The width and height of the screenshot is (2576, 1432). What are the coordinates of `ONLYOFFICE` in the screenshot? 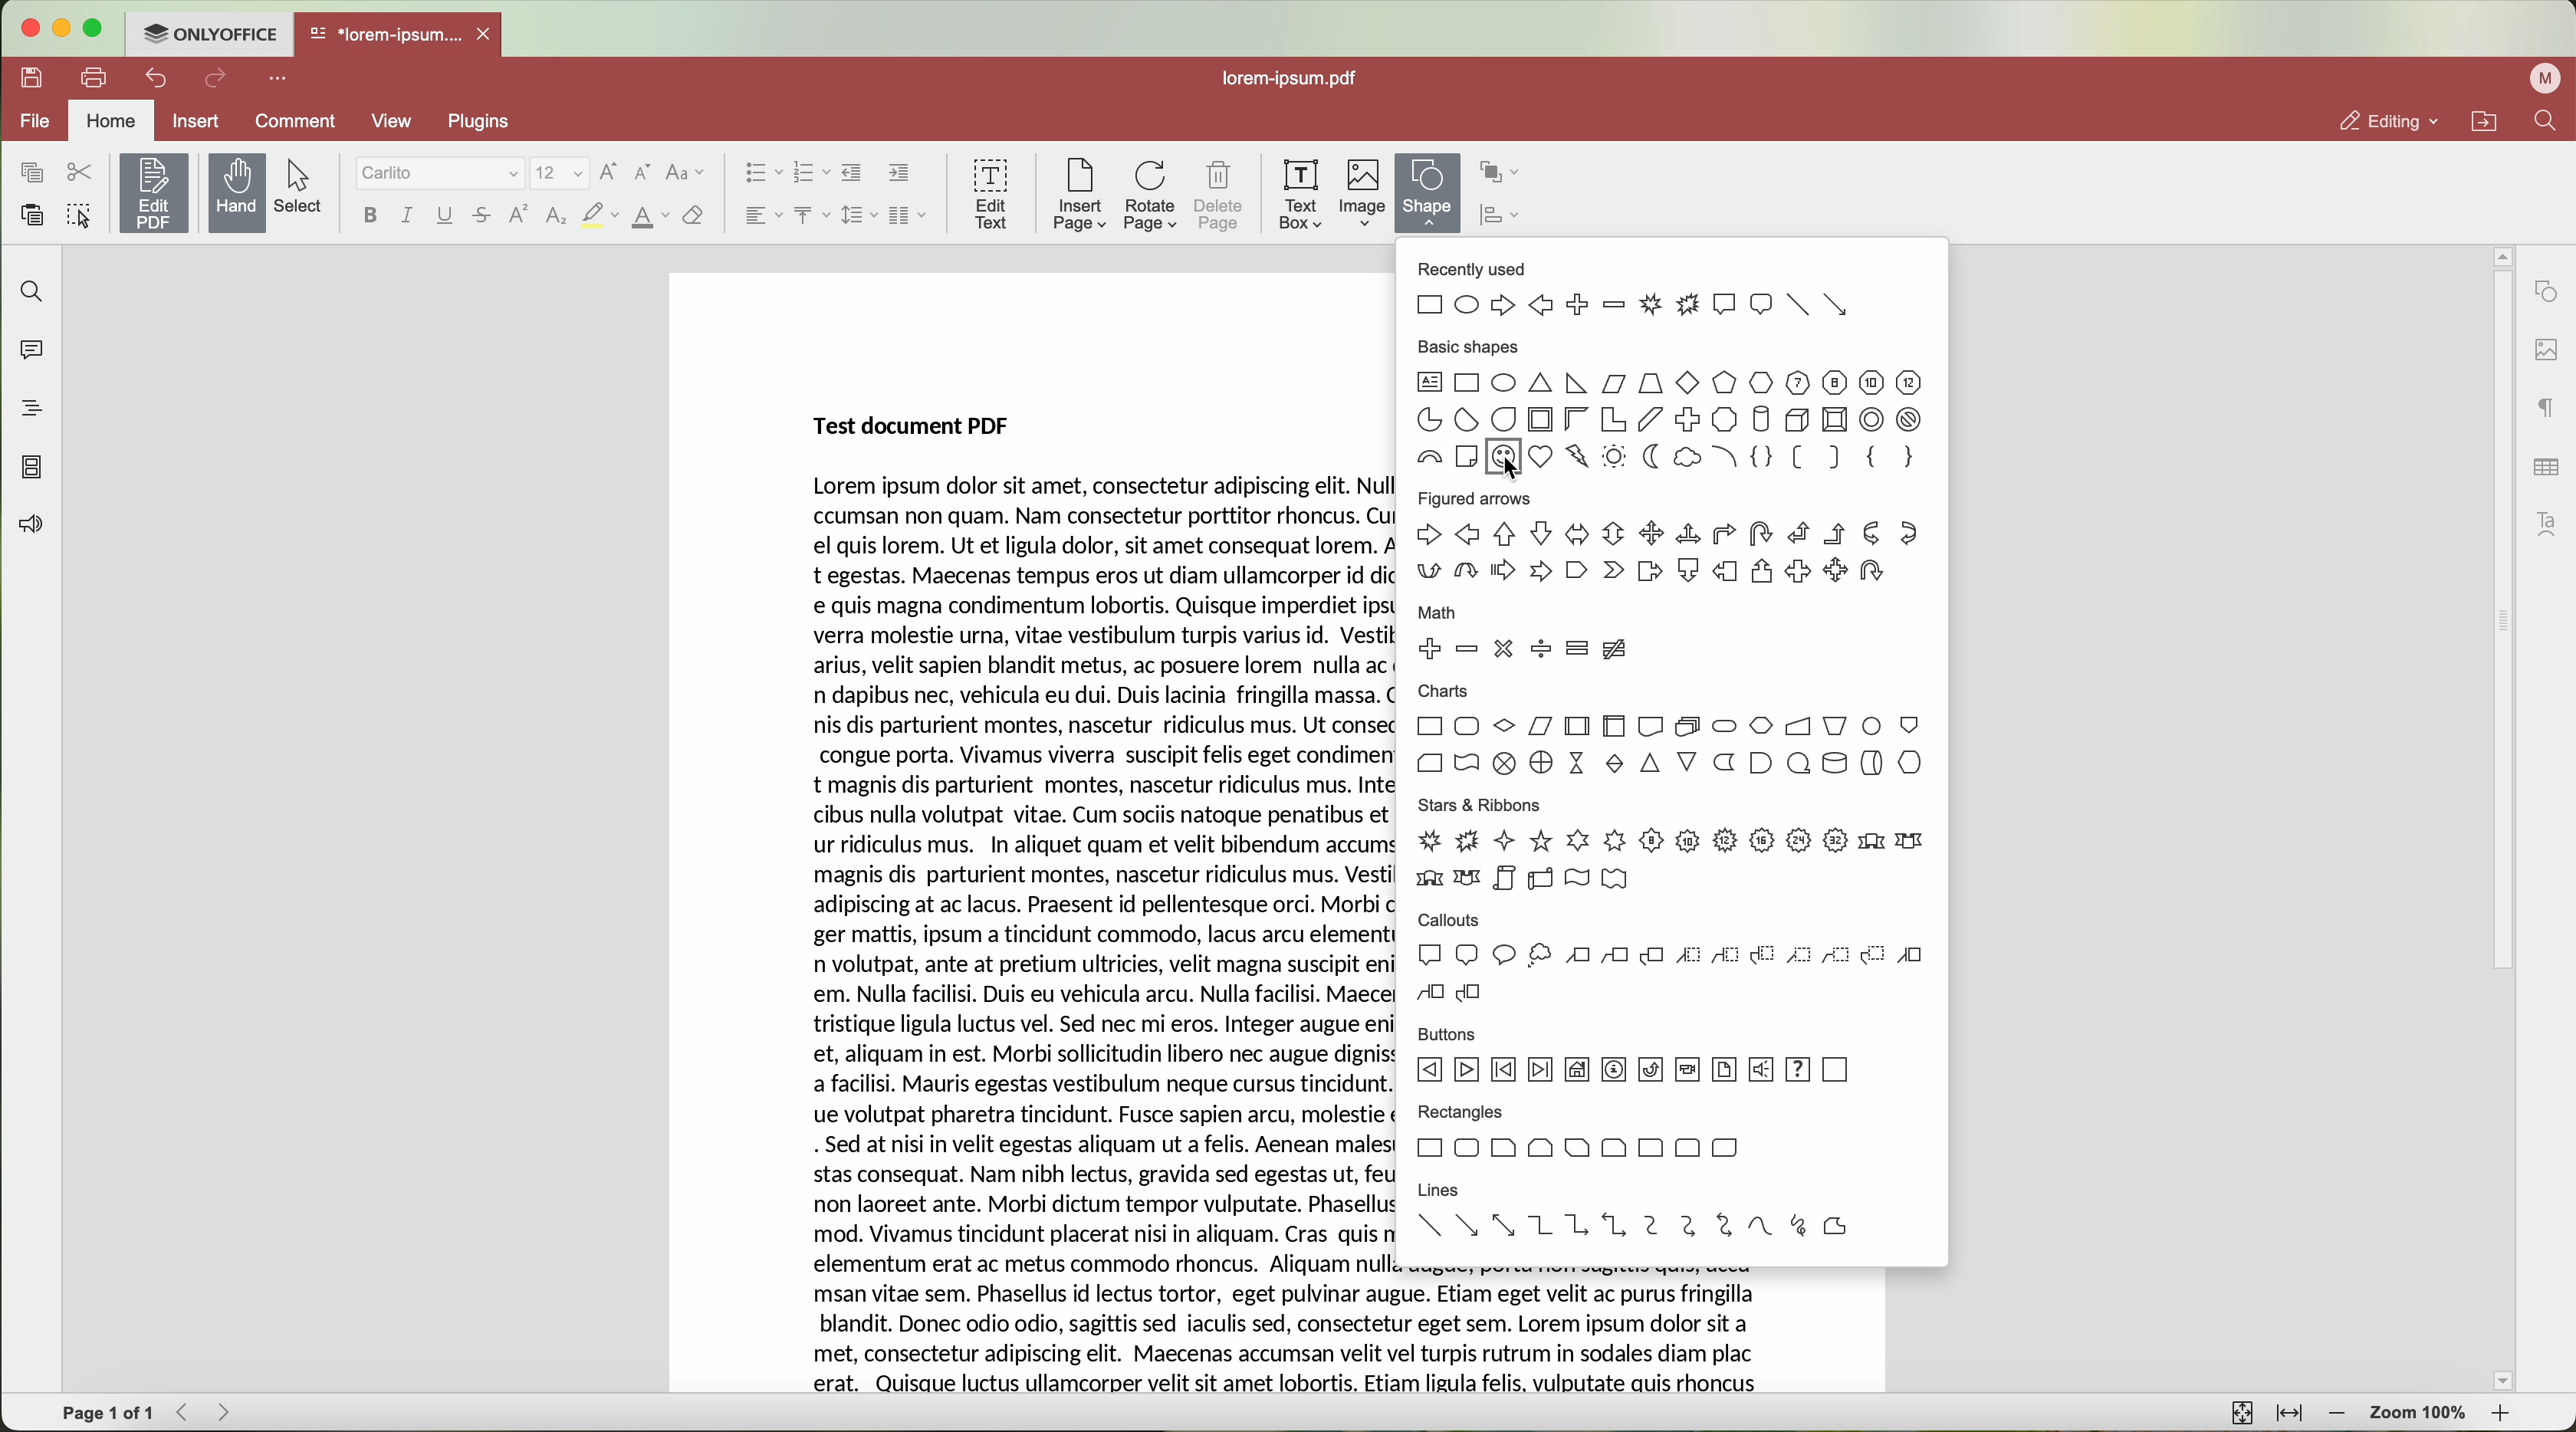 It's located at (211, 34).